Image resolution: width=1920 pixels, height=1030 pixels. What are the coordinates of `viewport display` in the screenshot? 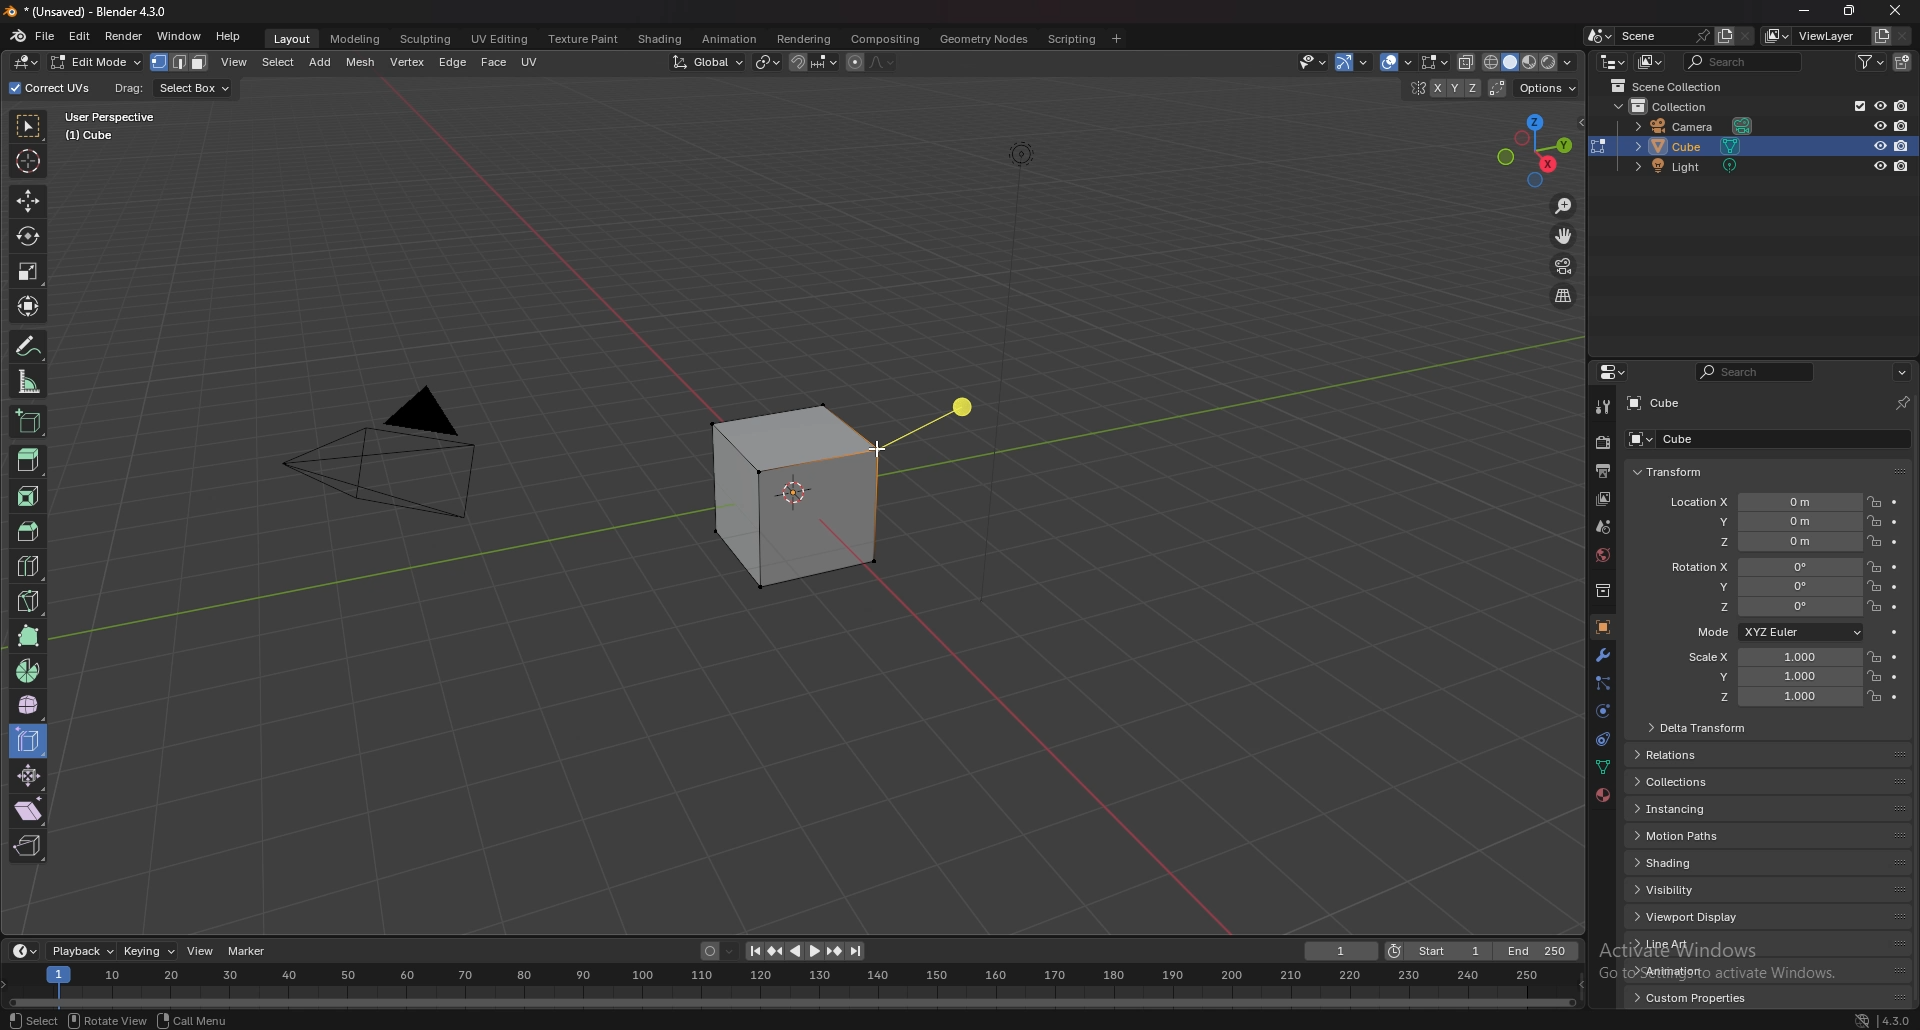 It's located at (1696, 917).